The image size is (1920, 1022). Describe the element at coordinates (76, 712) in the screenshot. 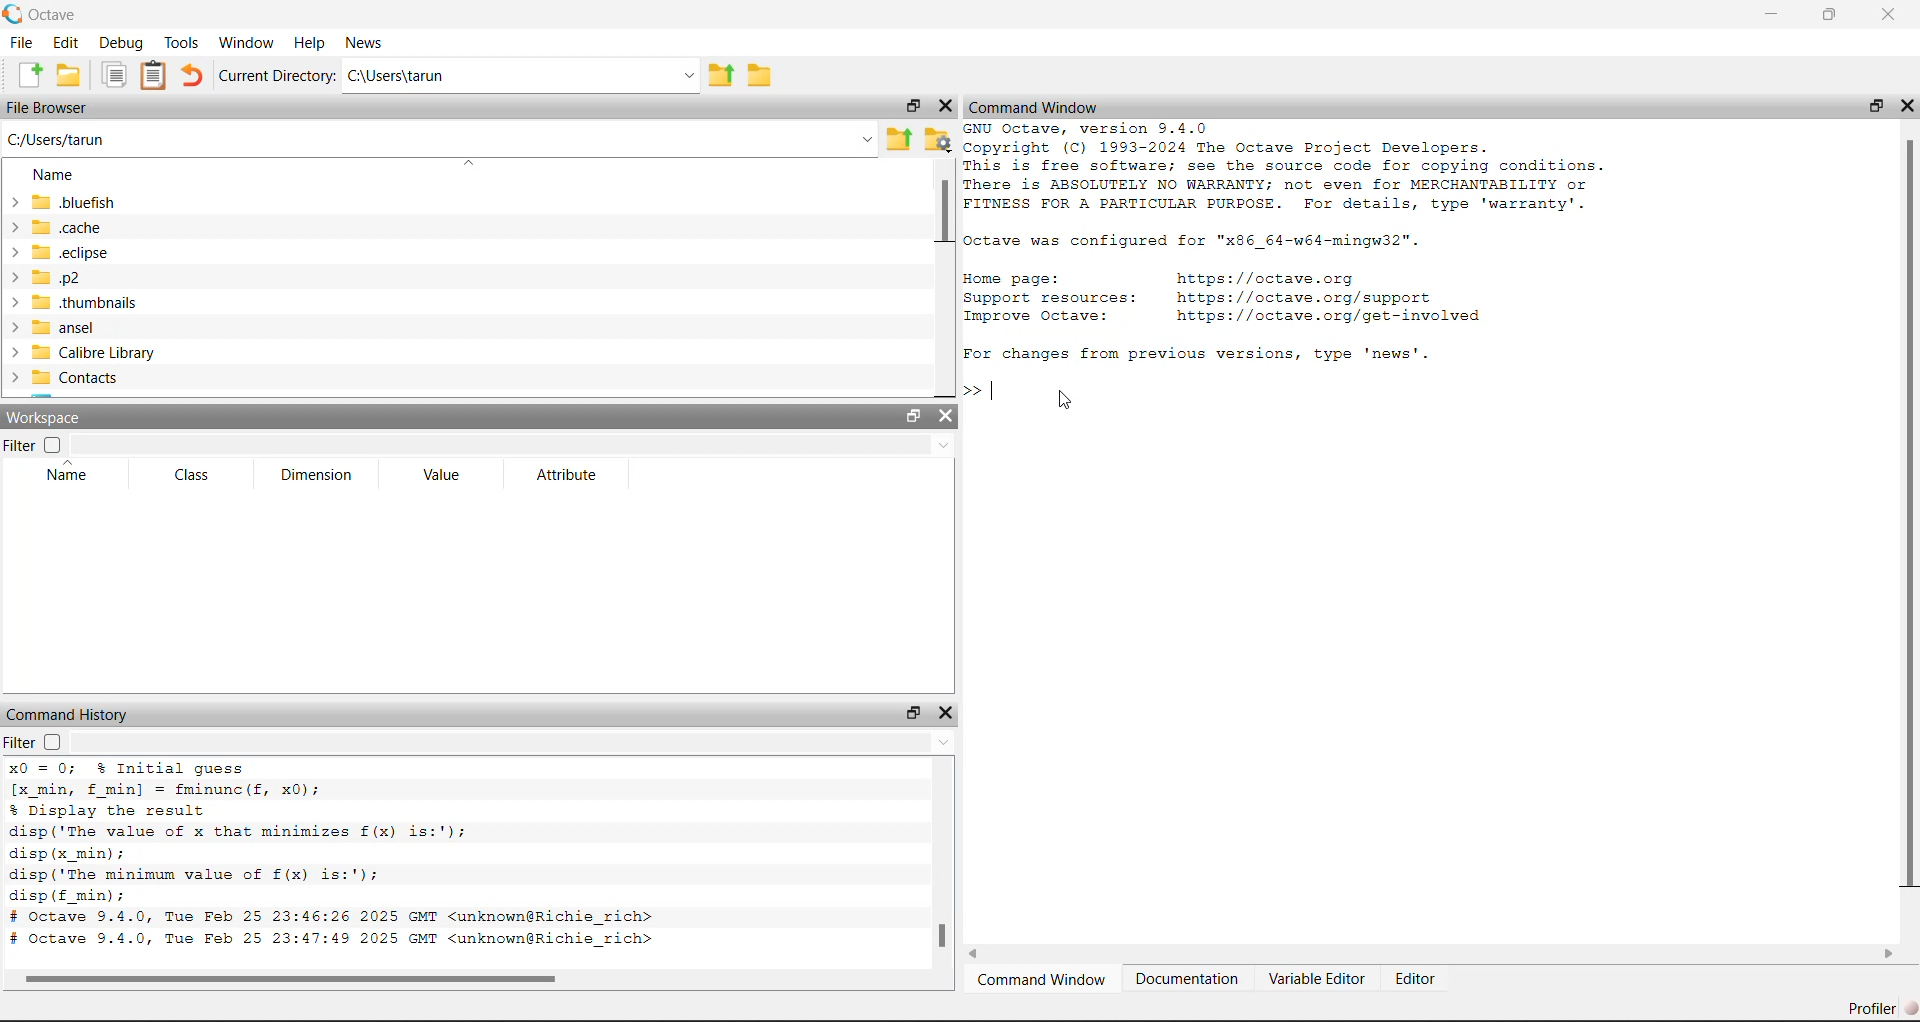

I see `Command History` at that location.